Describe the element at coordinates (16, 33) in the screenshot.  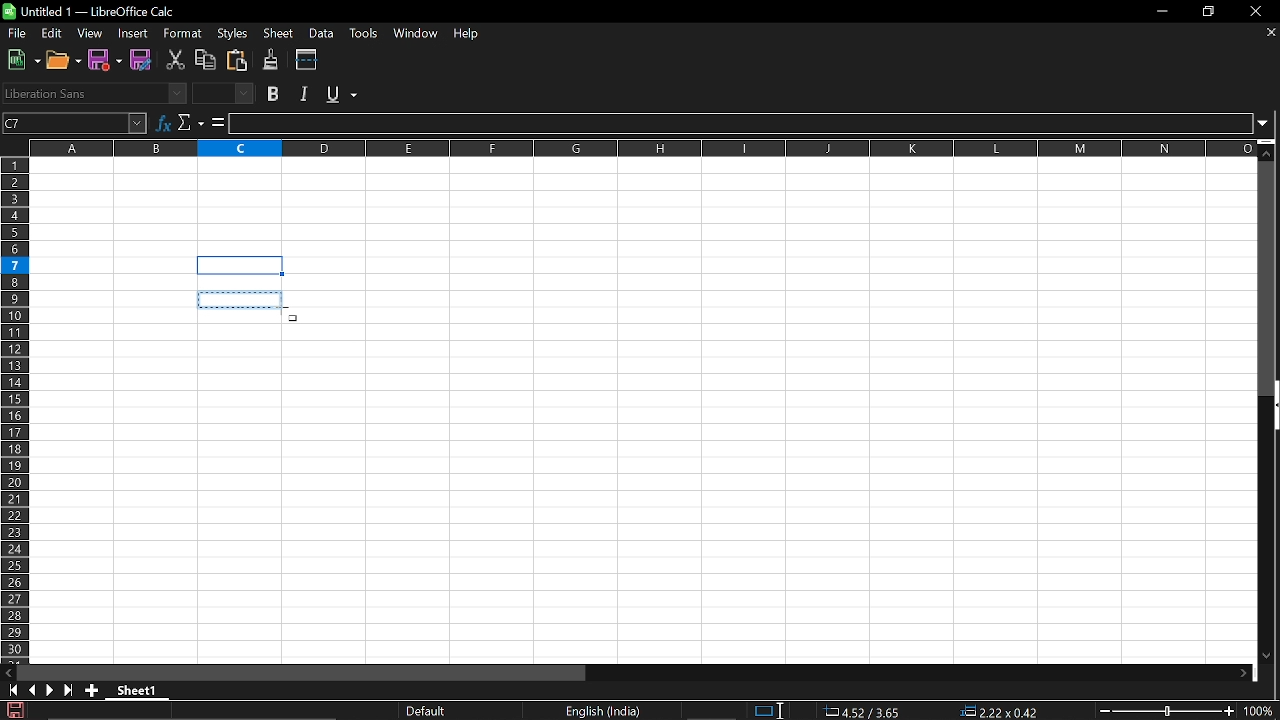
I see `File` at that location.